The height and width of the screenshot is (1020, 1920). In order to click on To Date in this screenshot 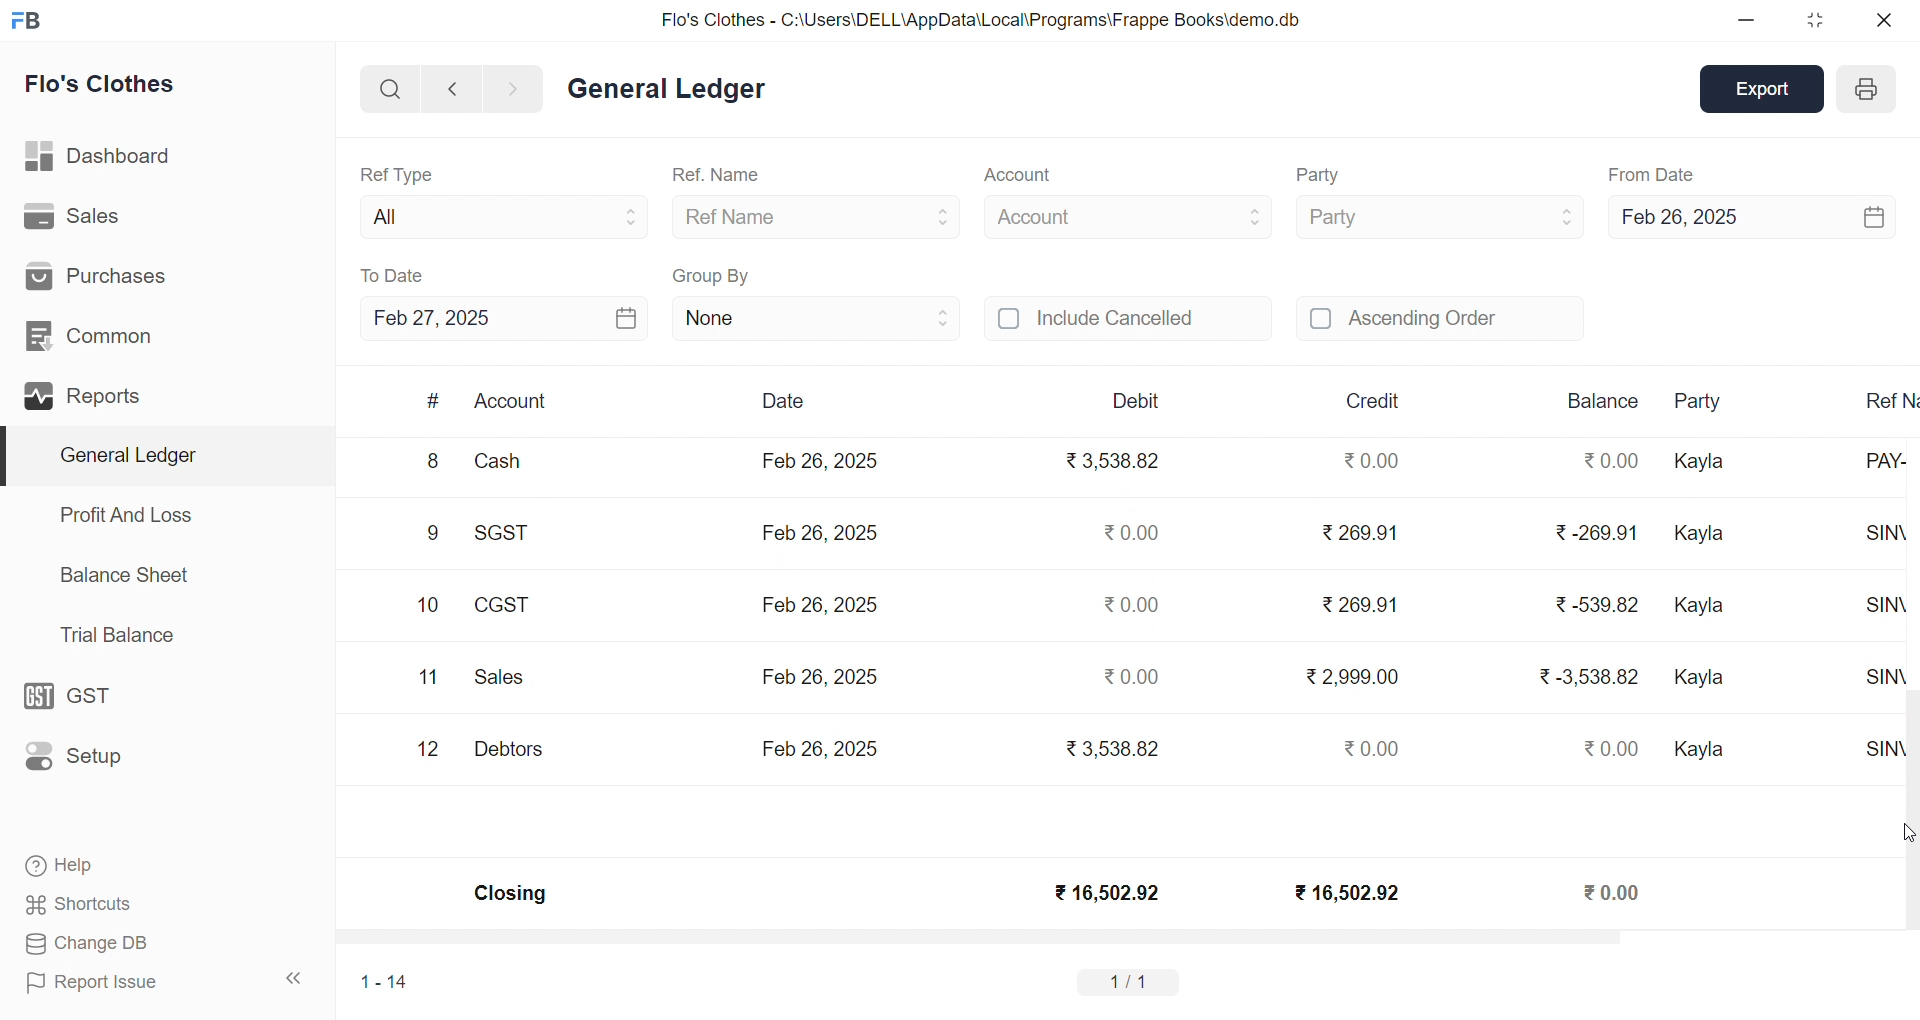, I will do `click(394, 275)`.